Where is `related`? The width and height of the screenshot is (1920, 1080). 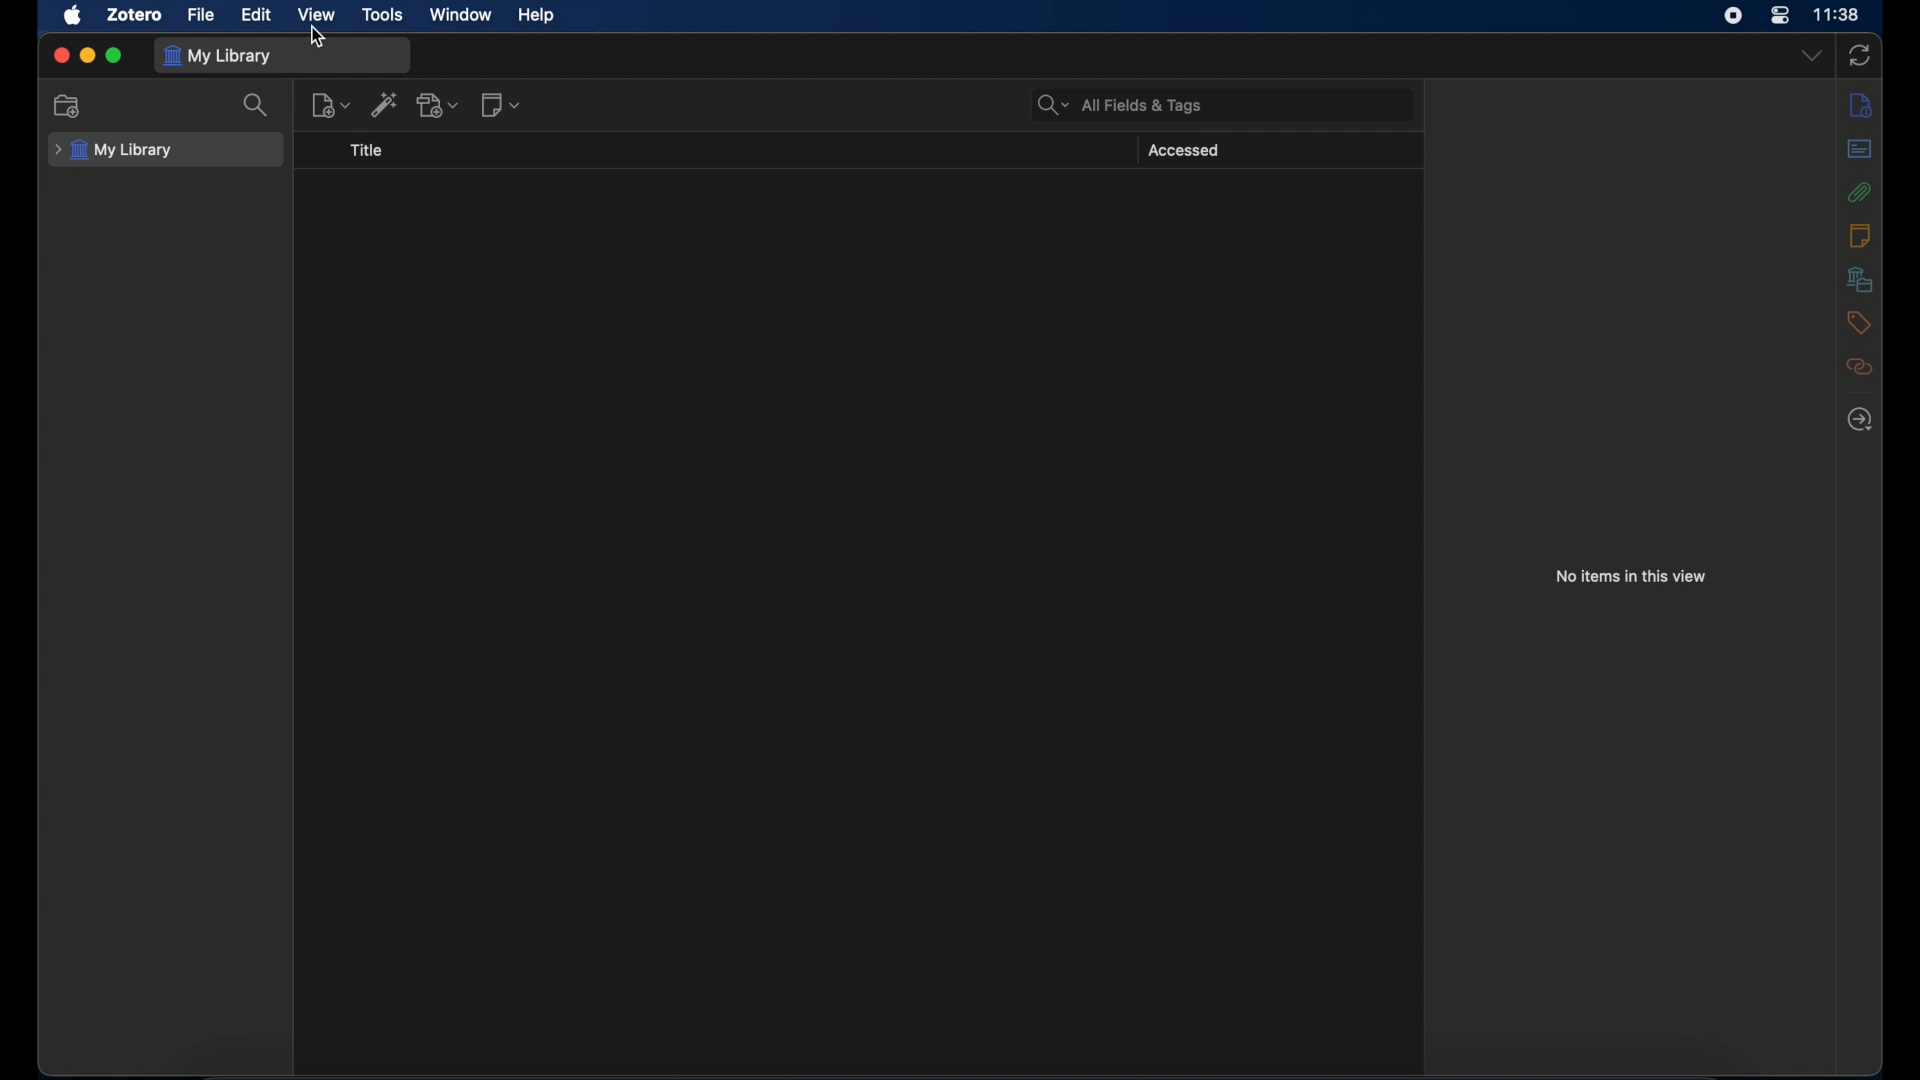
related is located at coordinates (1858, 367).